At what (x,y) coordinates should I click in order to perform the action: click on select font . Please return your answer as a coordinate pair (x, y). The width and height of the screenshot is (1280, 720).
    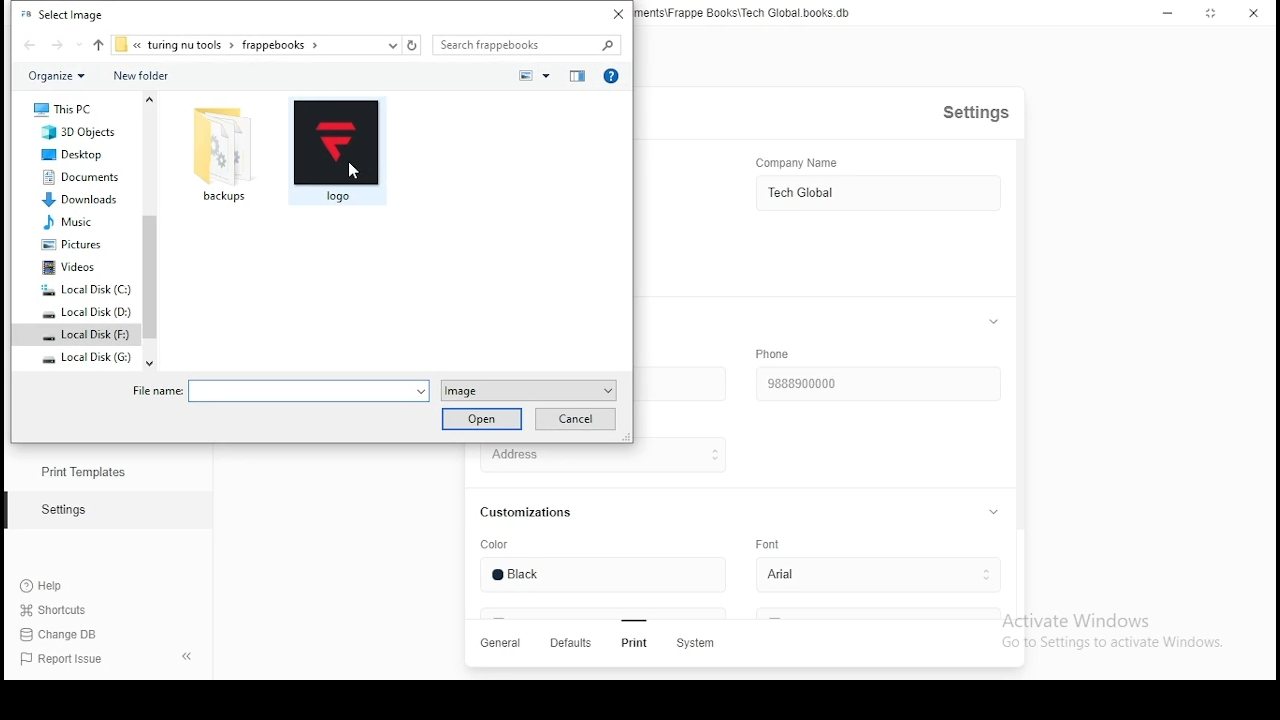
    Looking at the image, I should click on (872, 576).